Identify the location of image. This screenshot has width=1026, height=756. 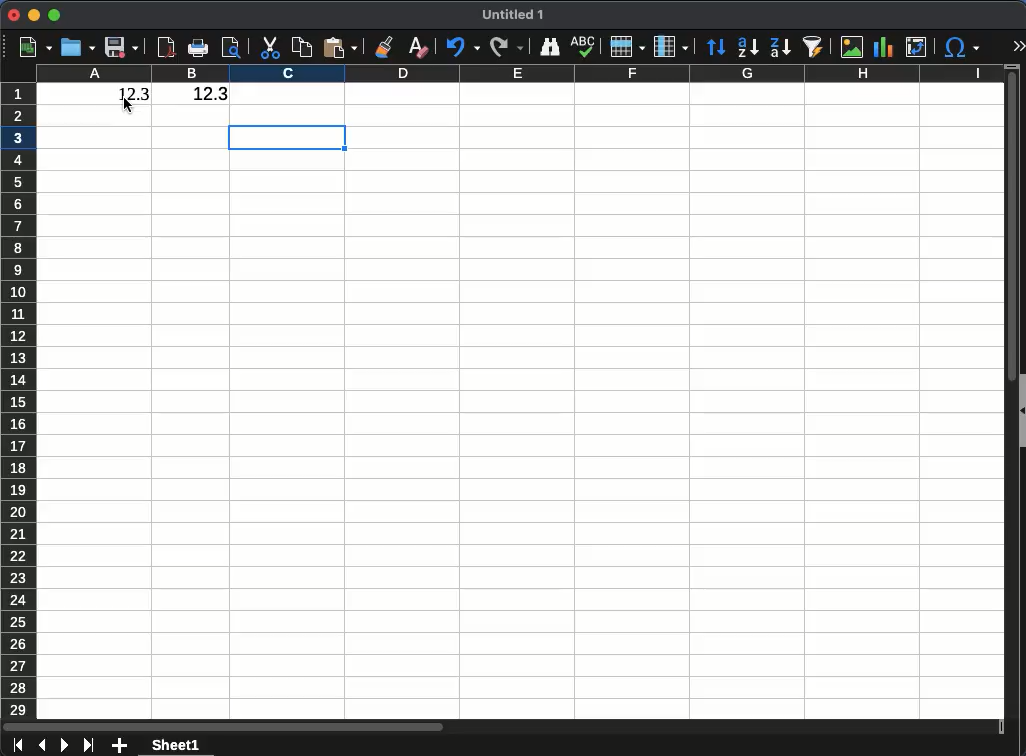
(852, 47).